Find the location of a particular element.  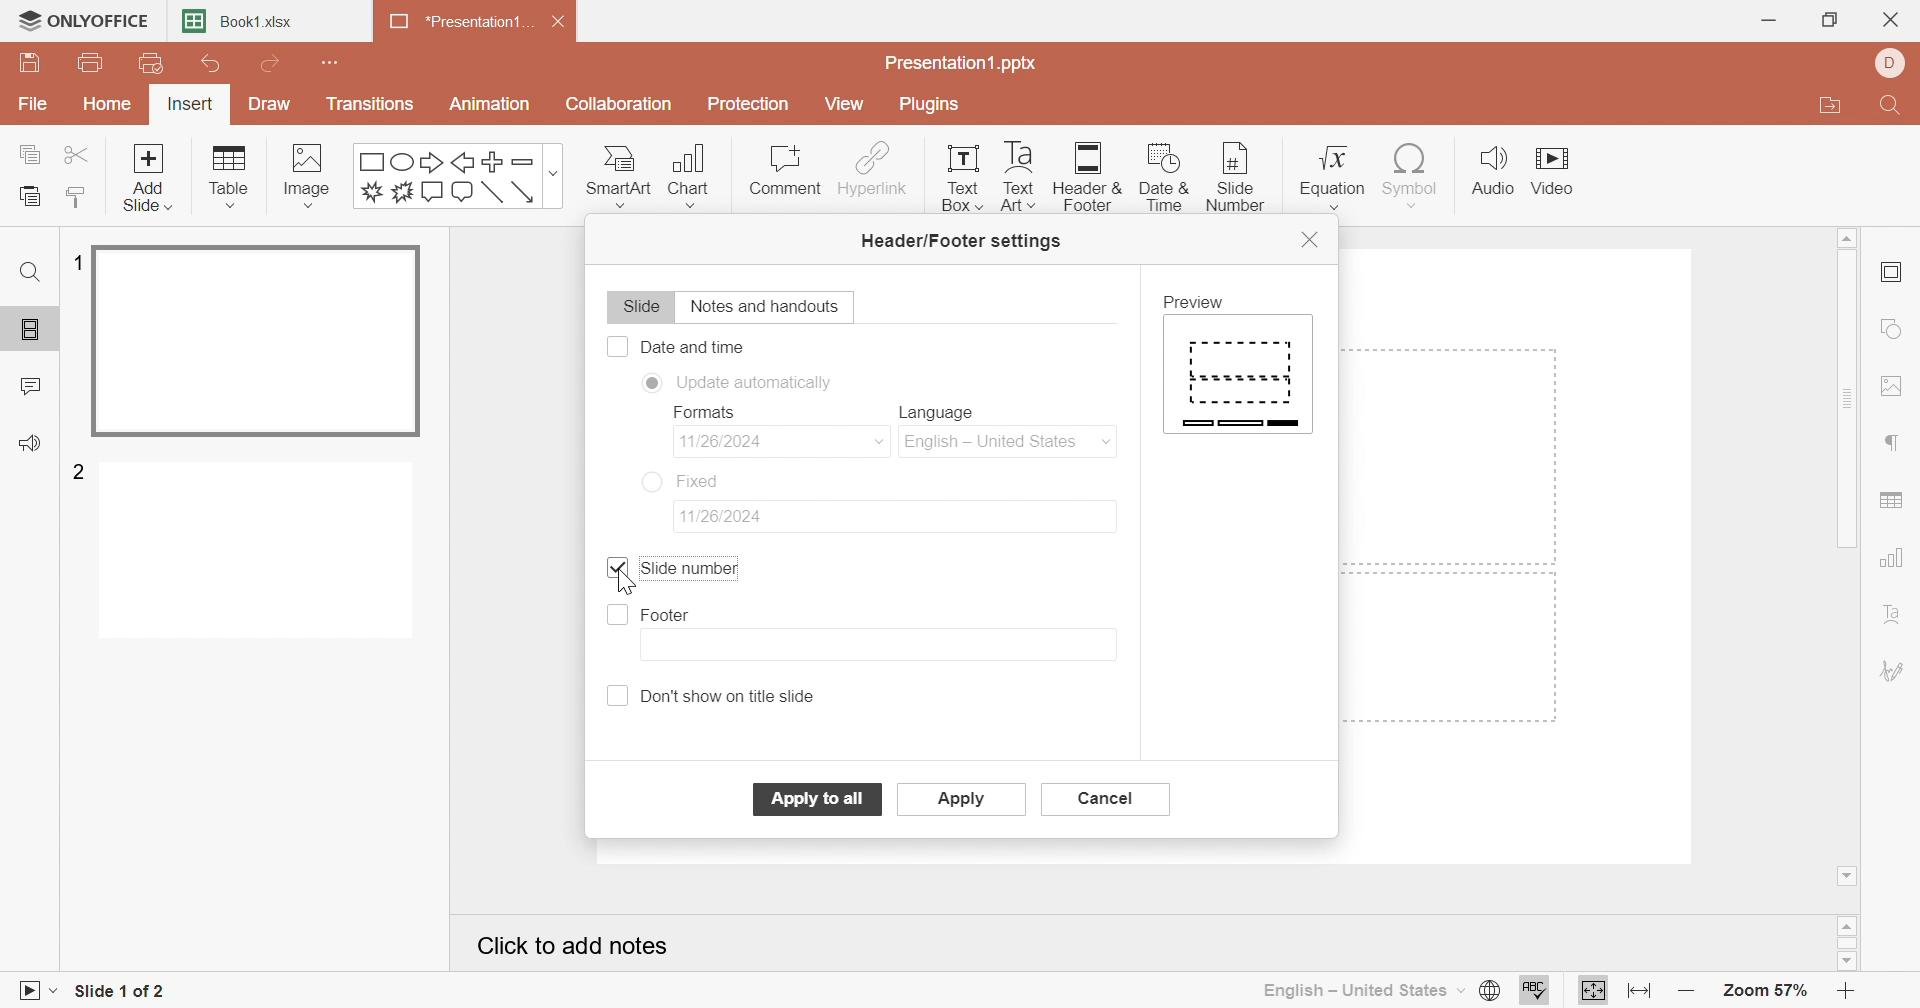

Find is located at coordinates (1887, 109).